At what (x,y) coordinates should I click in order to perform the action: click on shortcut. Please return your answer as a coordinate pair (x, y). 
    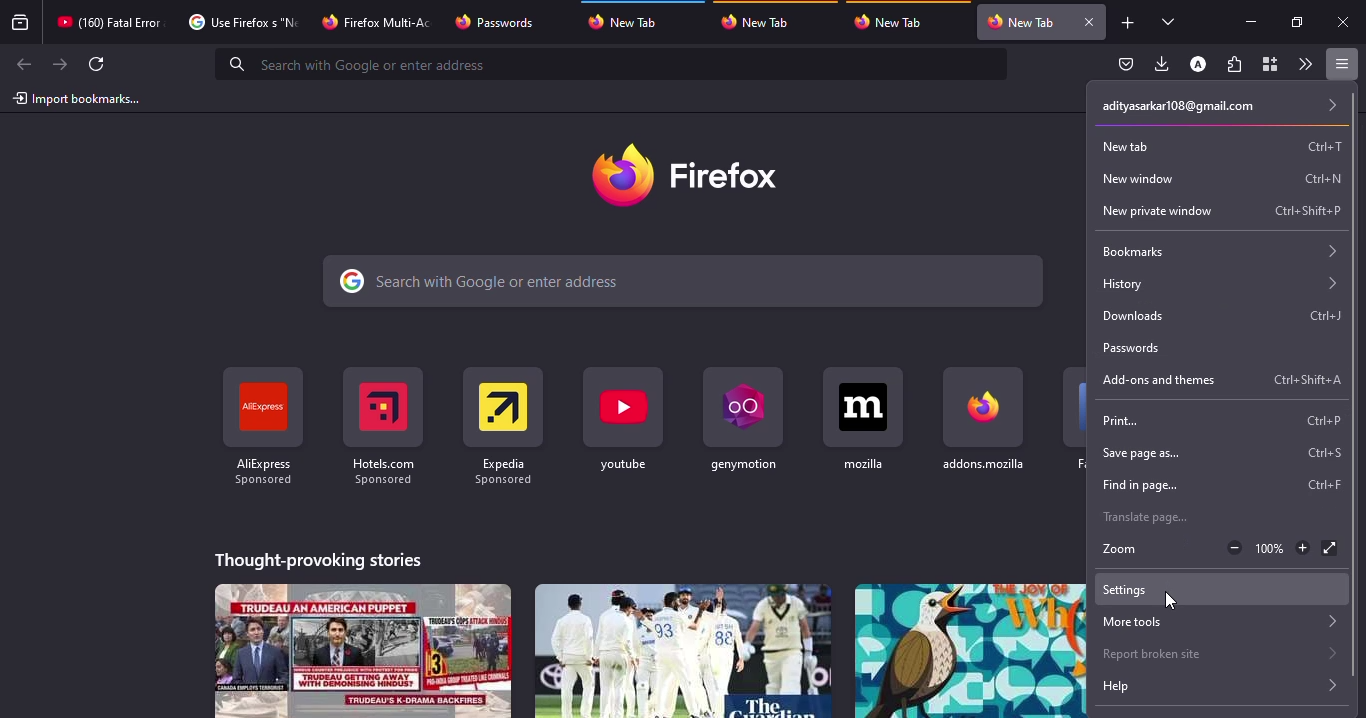
    Looking at the image, I should click on (1325, 177).